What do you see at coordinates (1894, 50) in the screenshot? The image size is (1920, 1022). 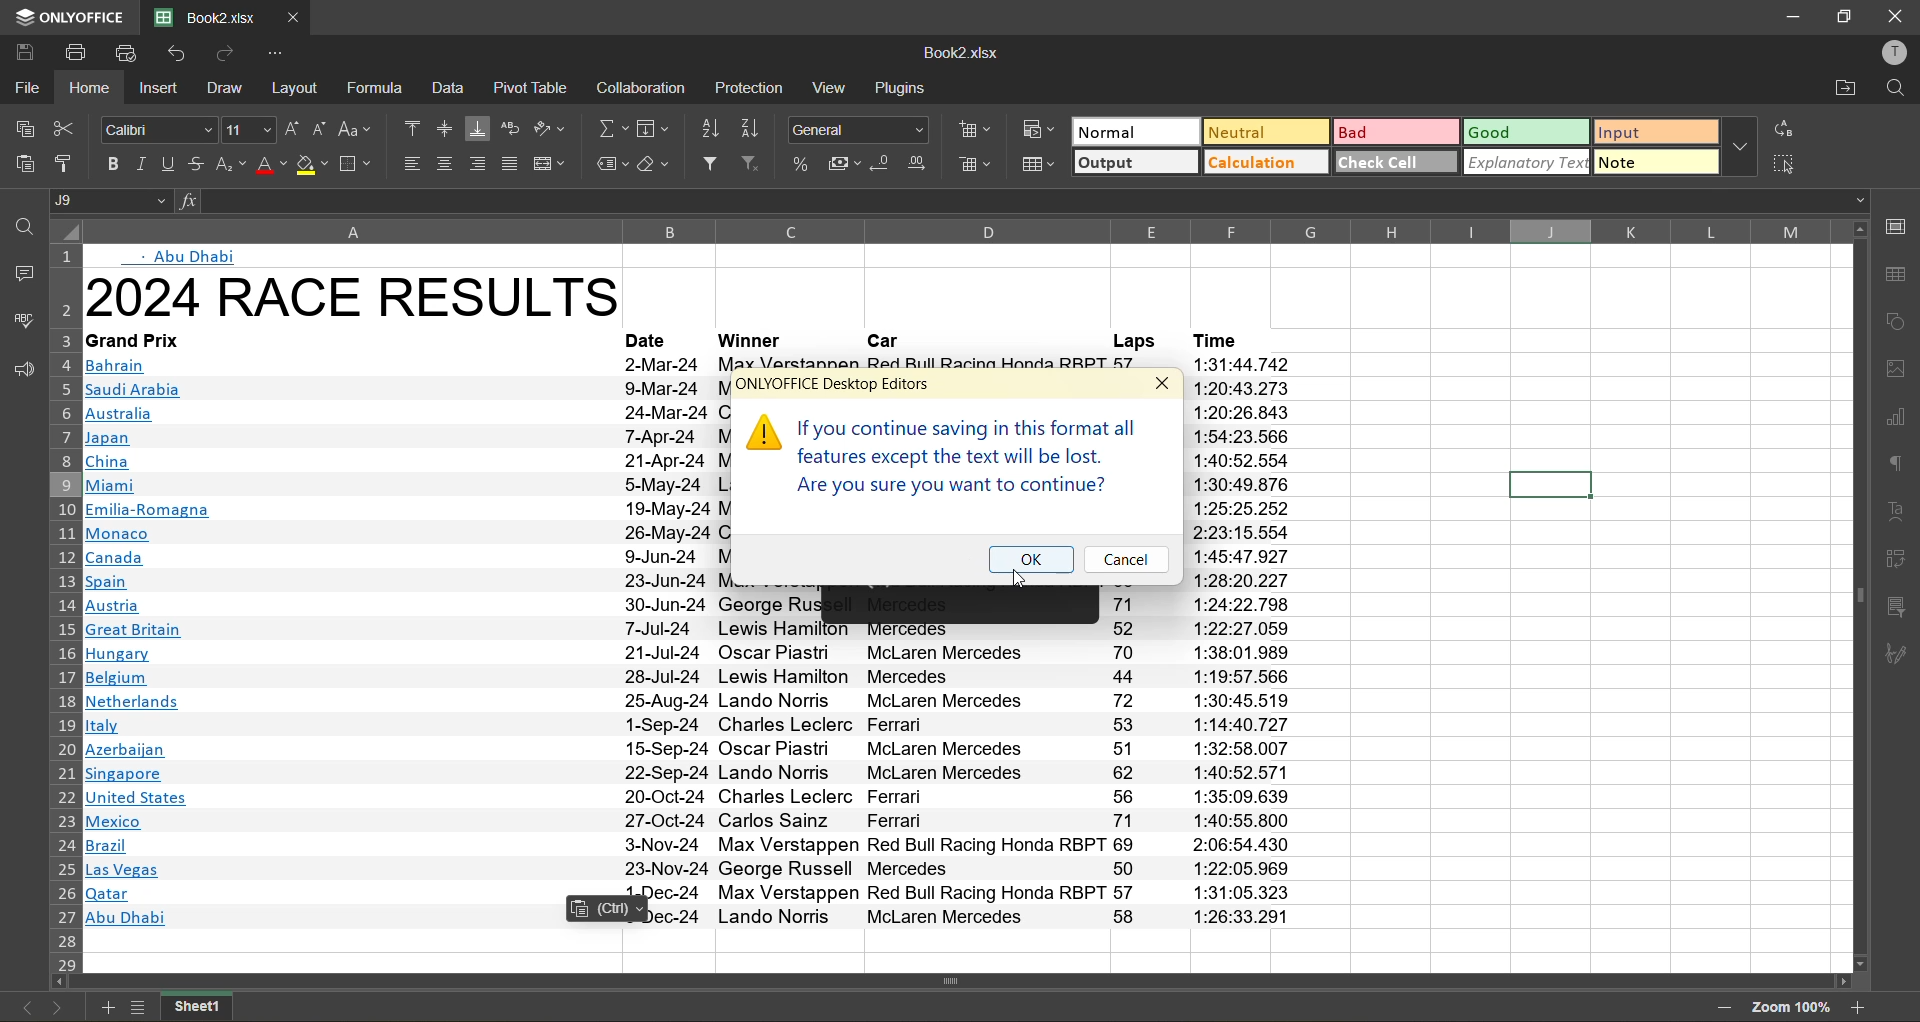 I see `profile` at bounding box center [1894, 50].